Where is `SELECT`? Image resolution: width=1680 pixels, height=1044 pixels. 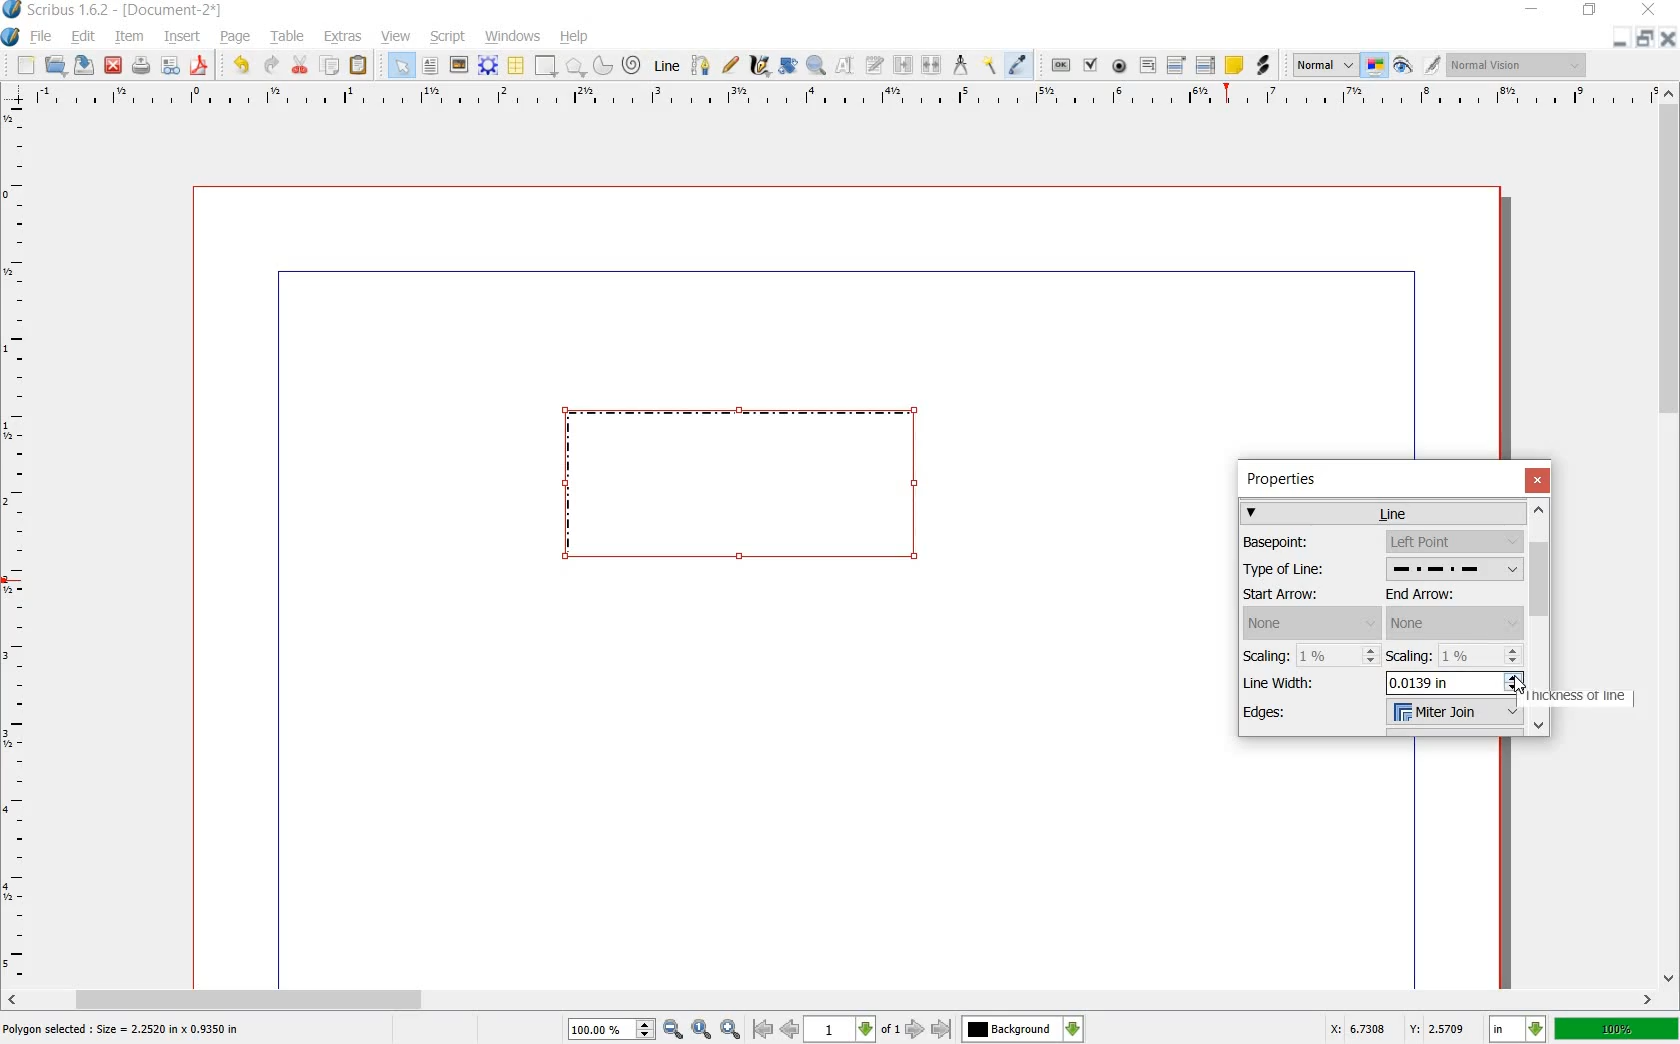
SELECT is located at coordinates (402, 67).